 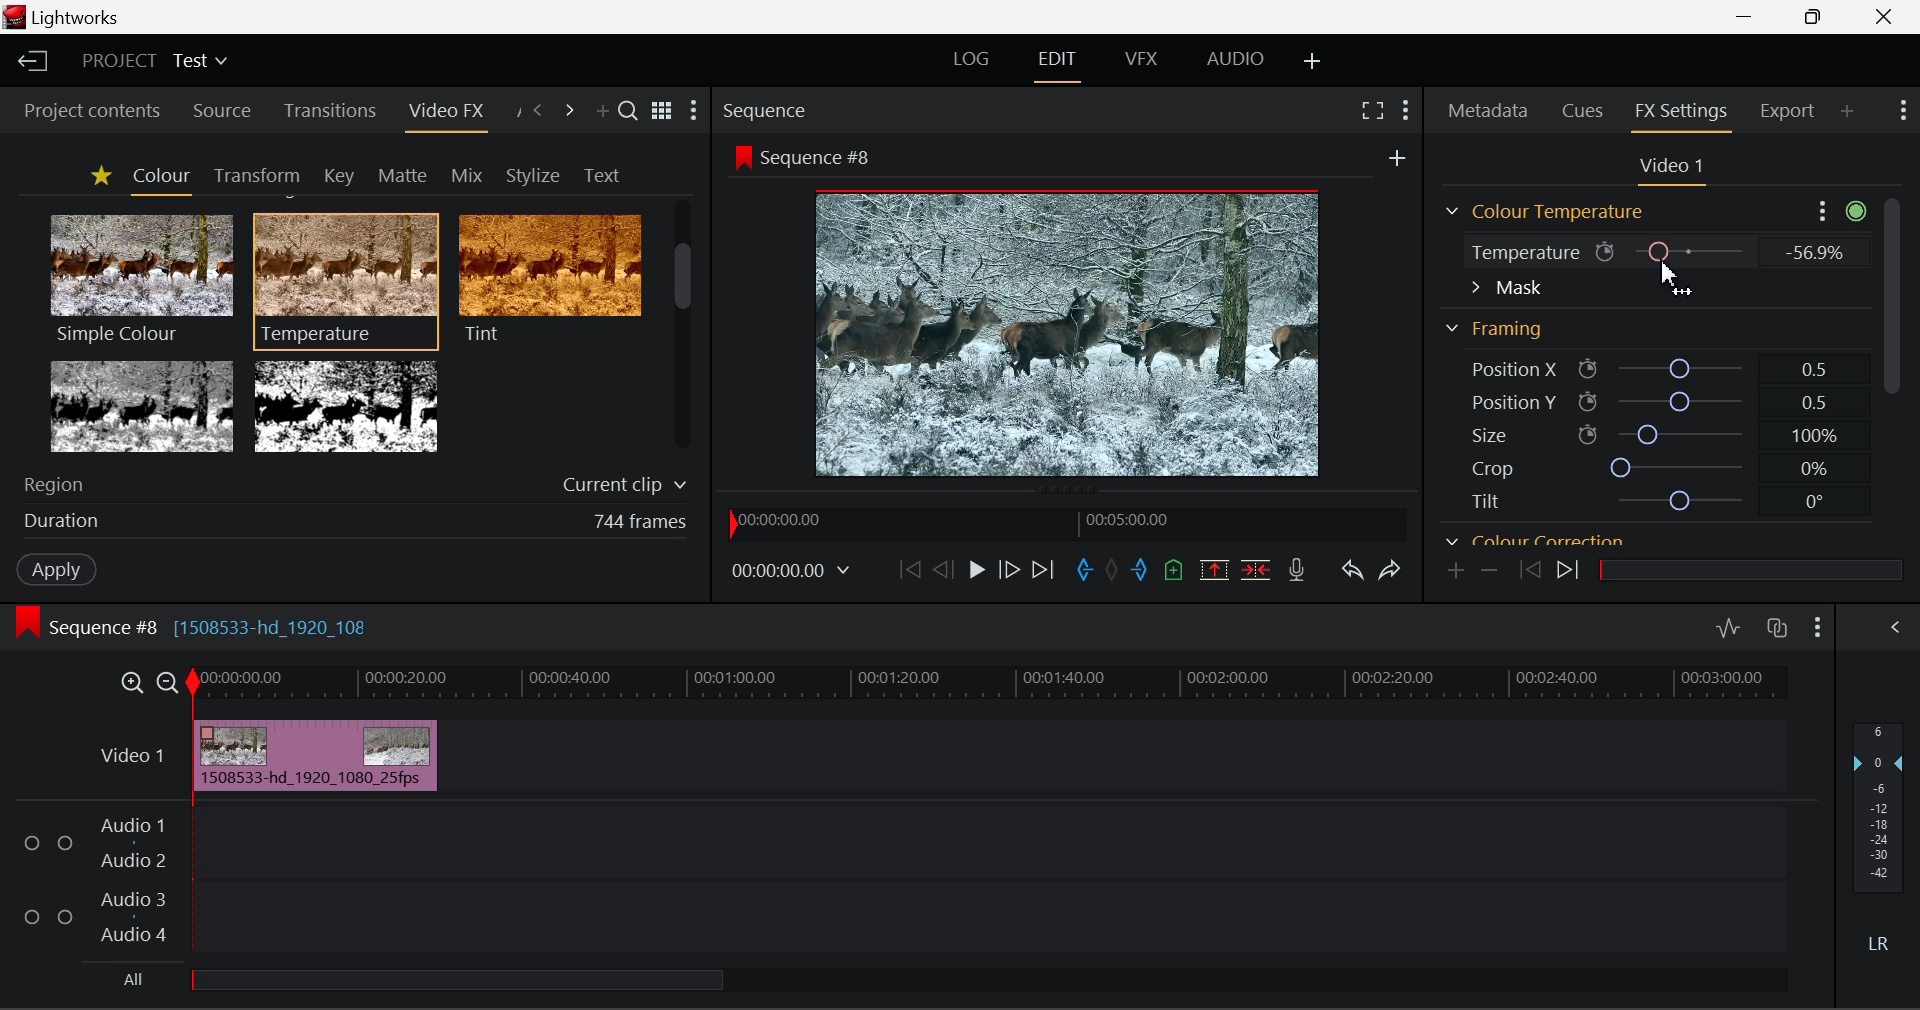 I want to click on Tilt, so click(x=1487, y=501).